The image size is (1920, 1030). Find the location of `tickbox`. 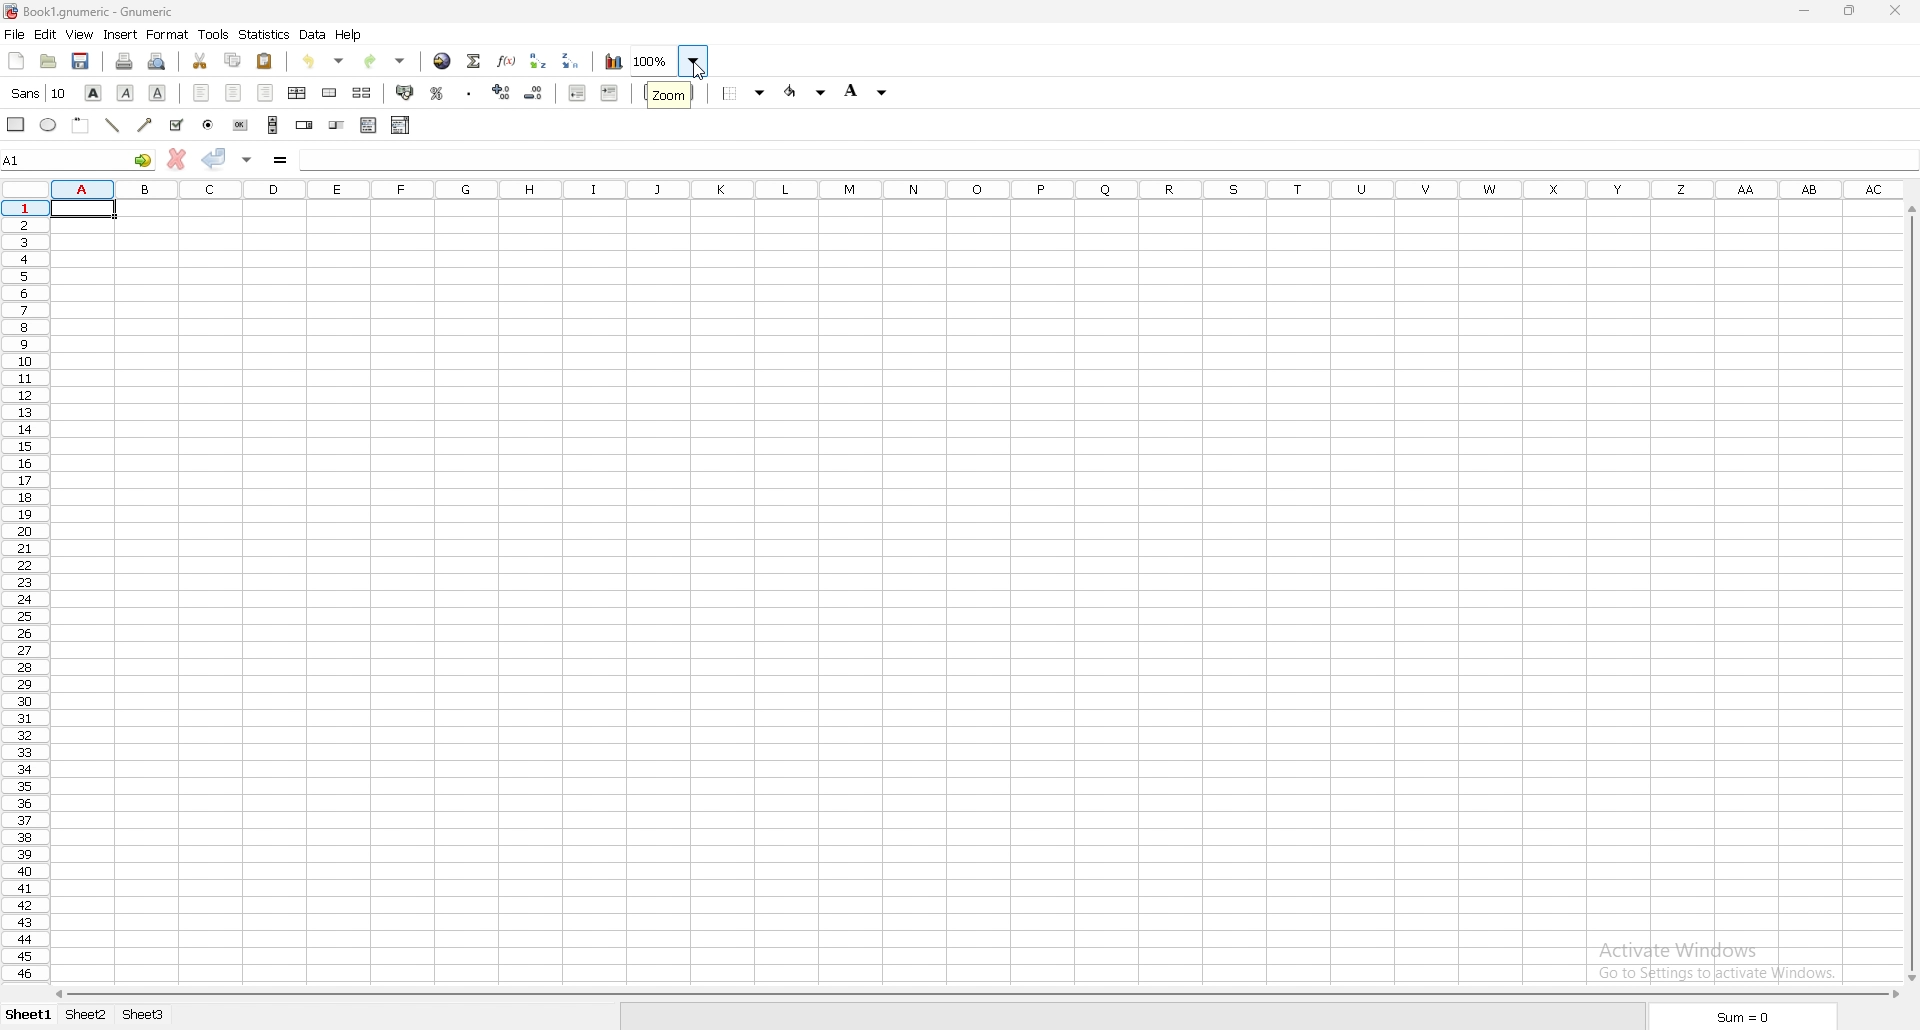

tickbox is located at coordinates (177, 125).